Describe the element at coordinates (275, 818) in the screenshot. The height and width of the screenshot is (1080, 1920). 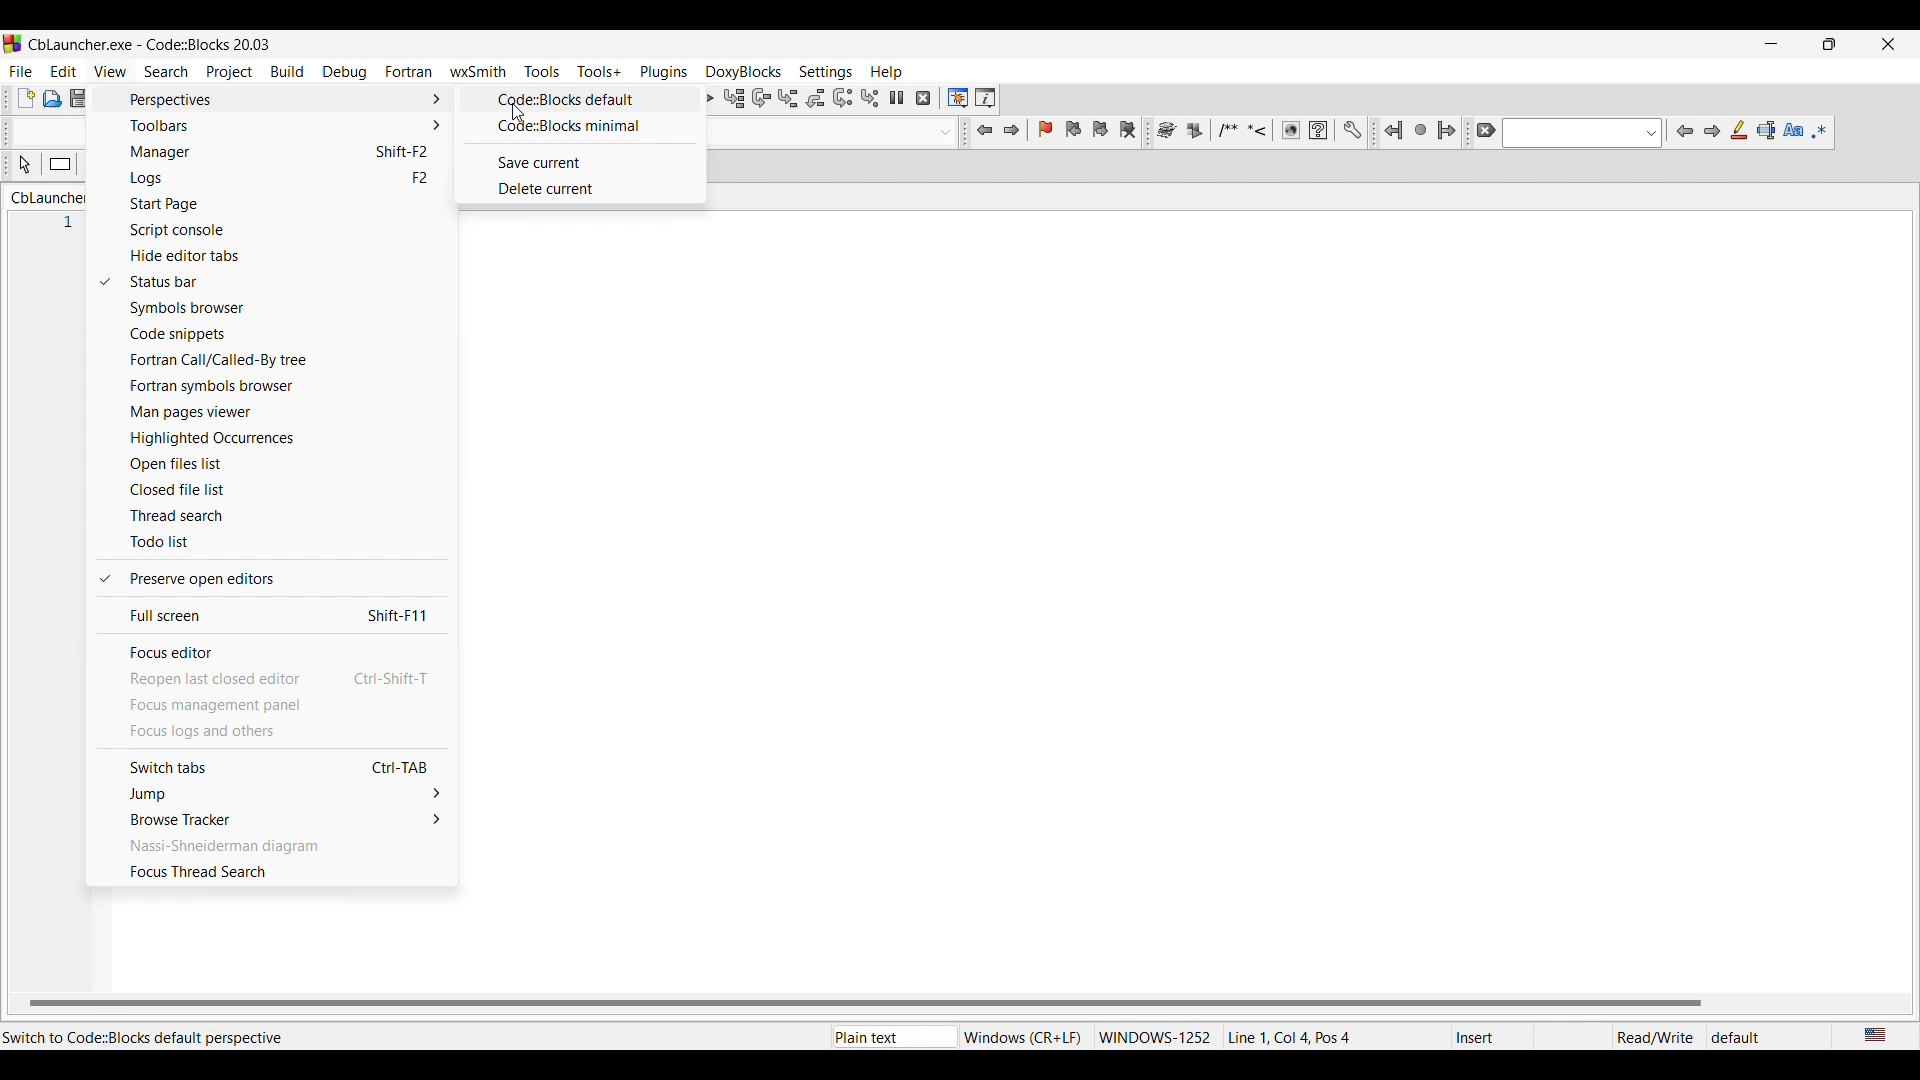
I see `Browse tracker options` at that location.